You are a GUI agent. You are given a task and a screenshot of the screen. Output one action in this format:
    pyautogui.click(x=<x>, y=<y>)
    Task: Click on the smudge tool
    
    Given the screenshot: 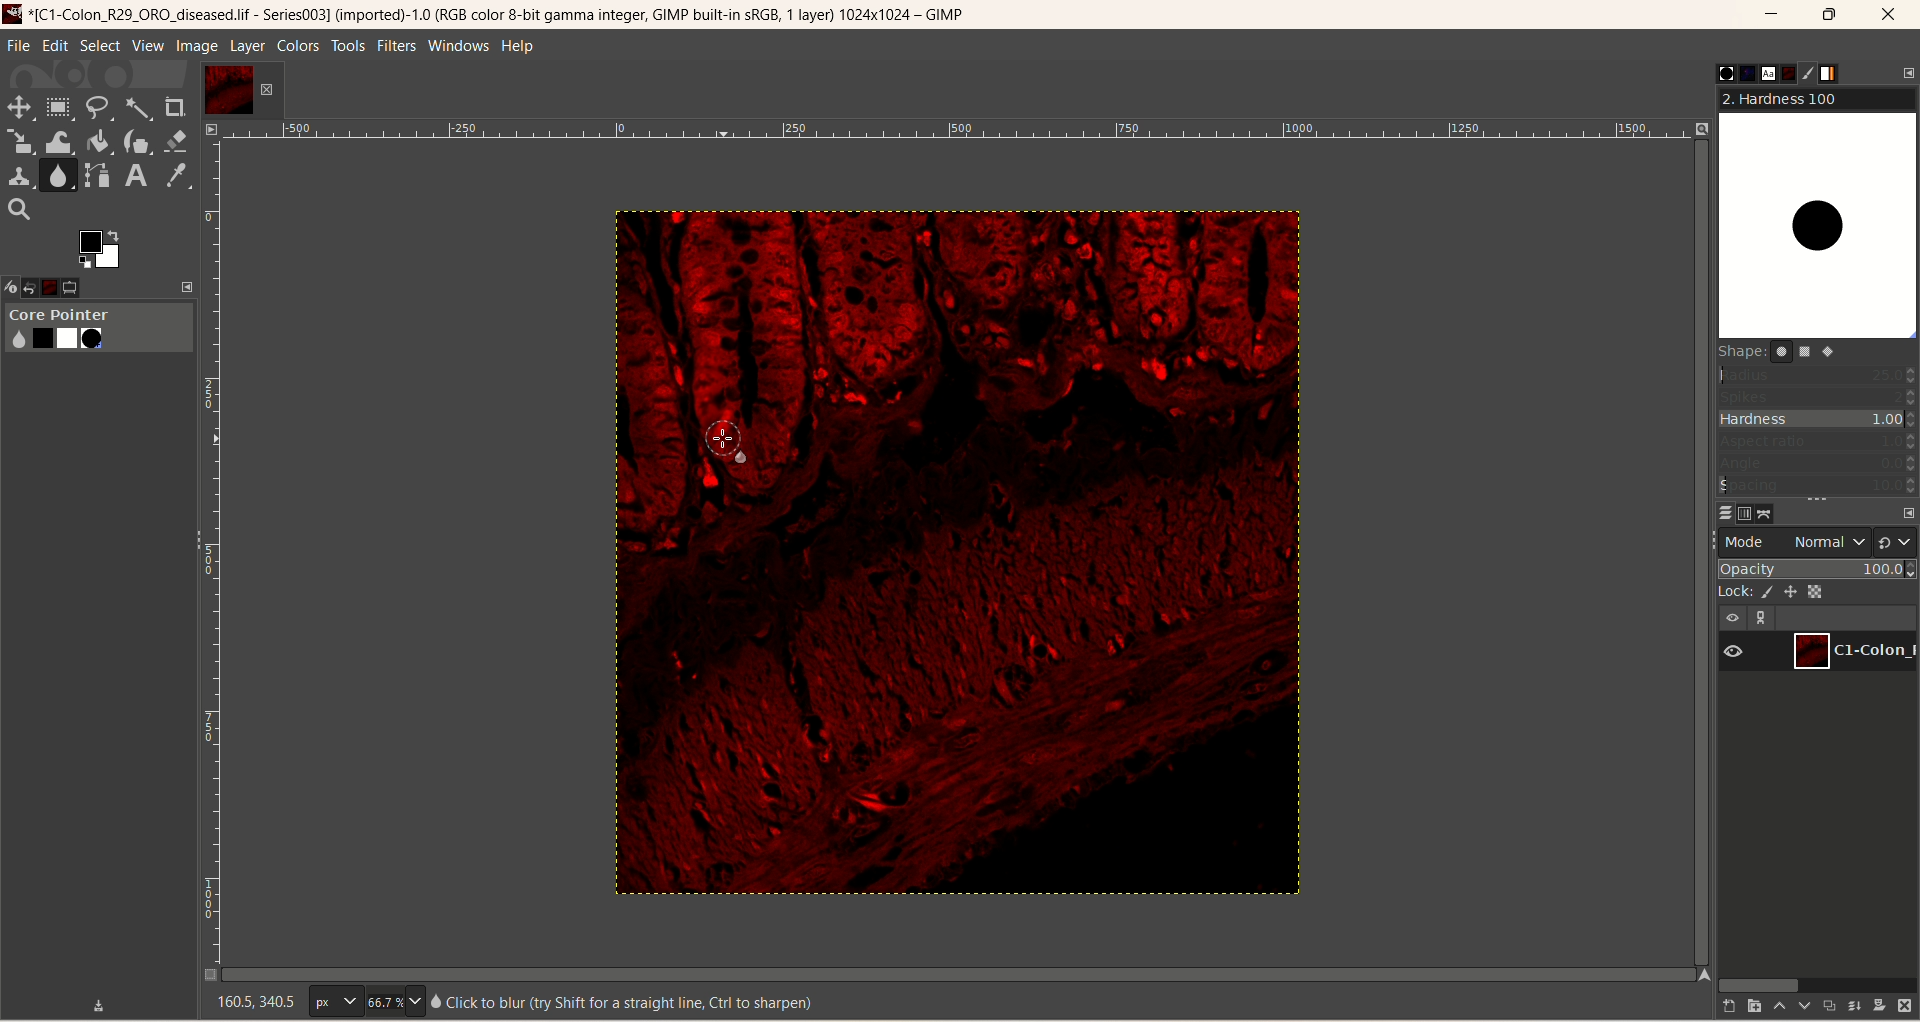 What is the action you would take?
    pyautogui.click(x=60, y=175)
    